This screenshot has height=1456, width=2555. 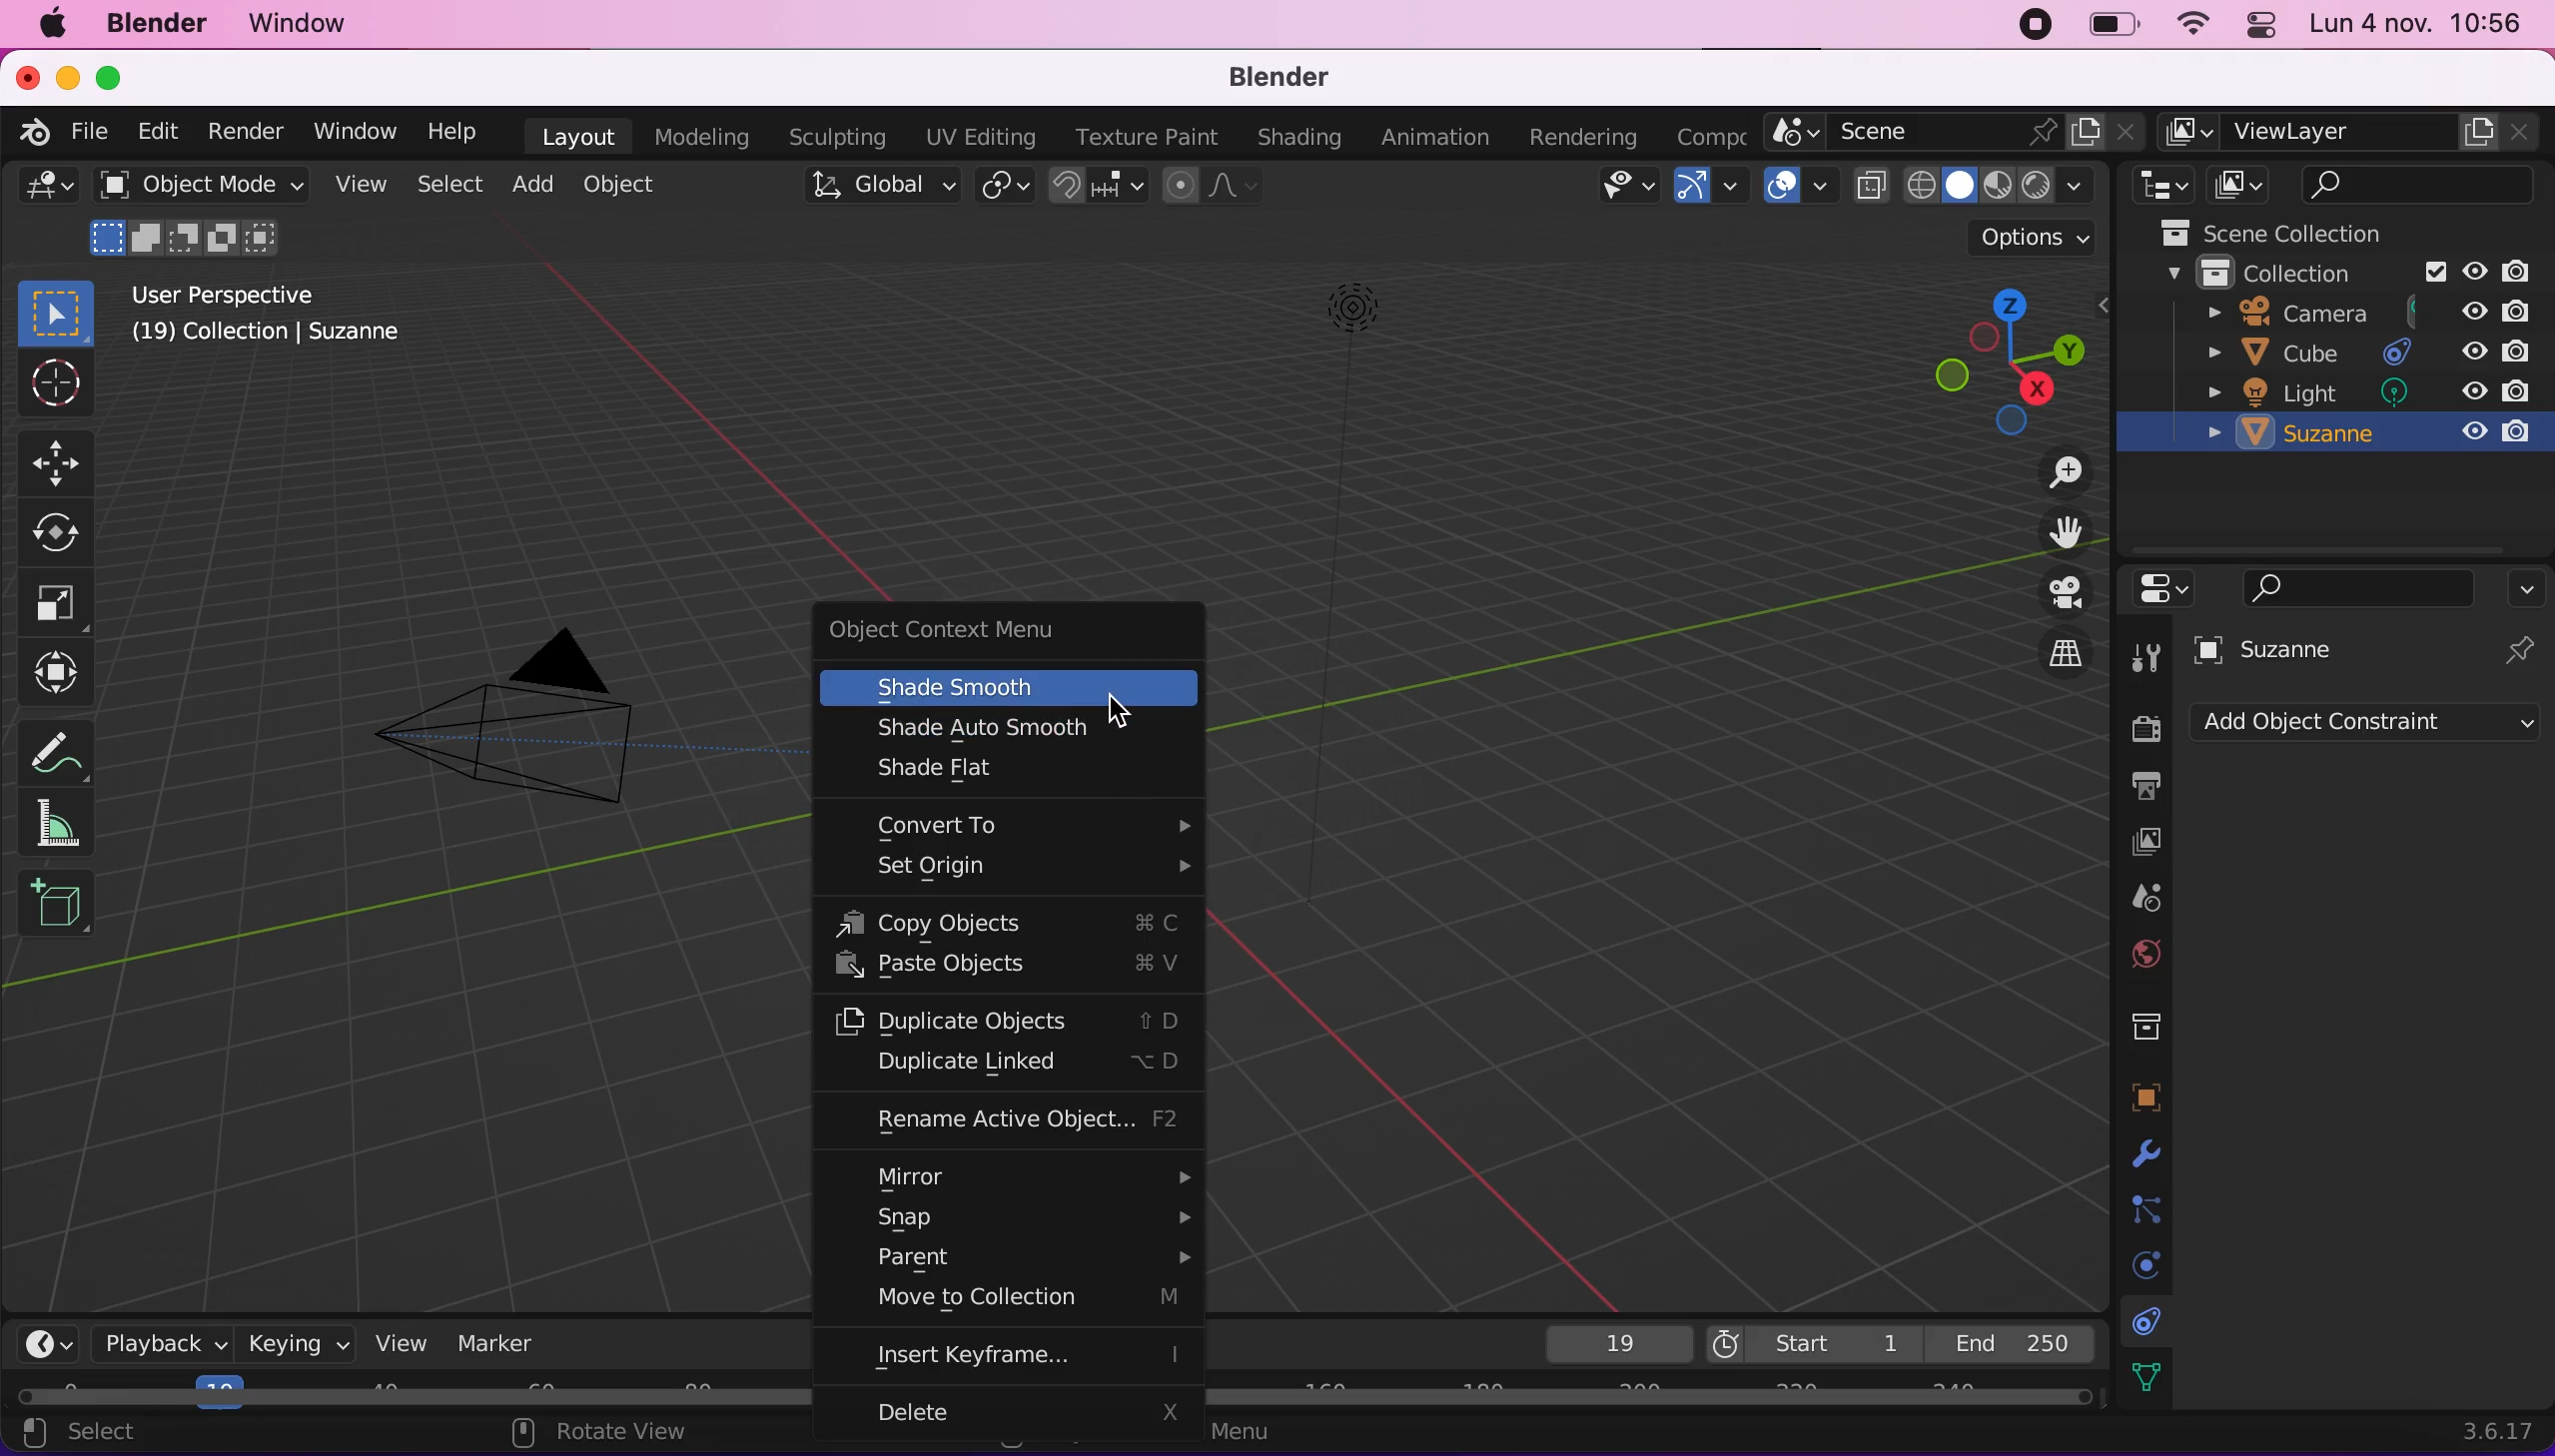 I want to click on edit, so click(x=158, y=131).